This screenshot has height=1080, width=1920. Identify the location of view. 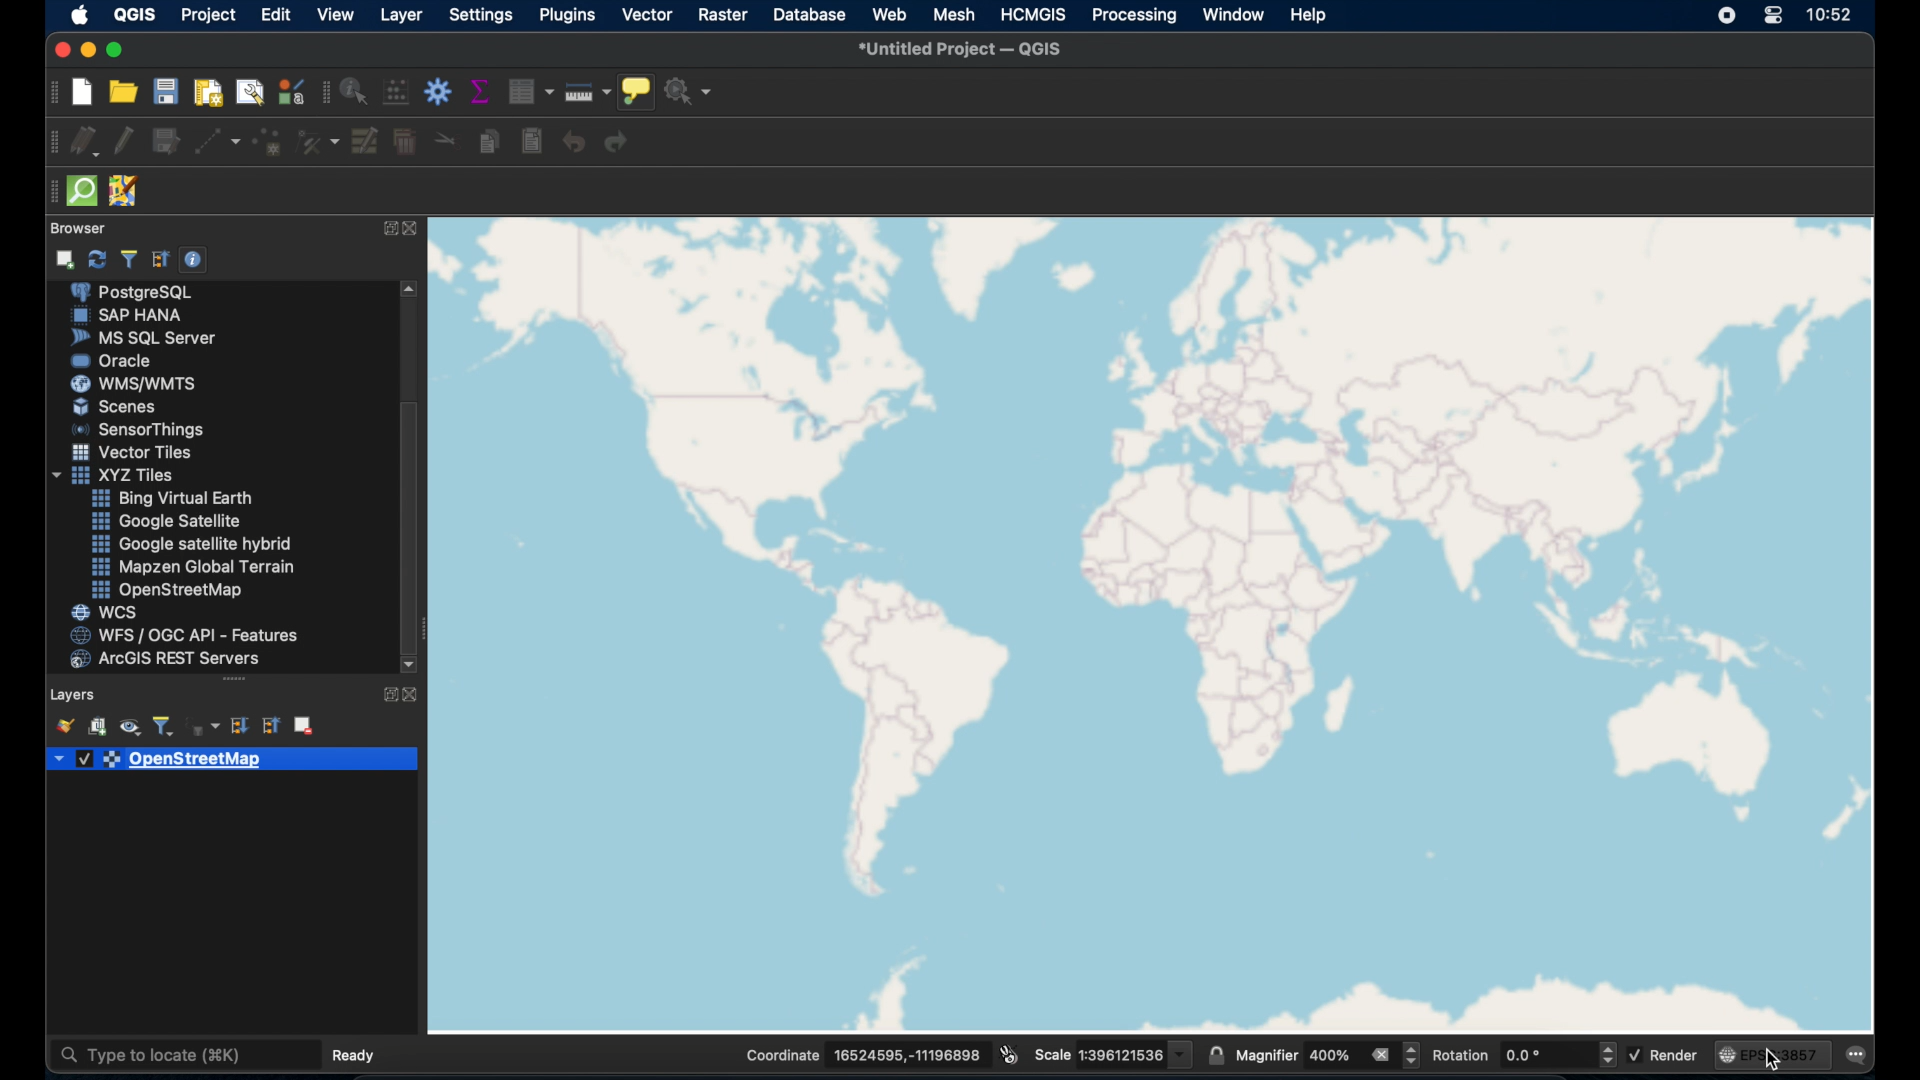
(338, 14).